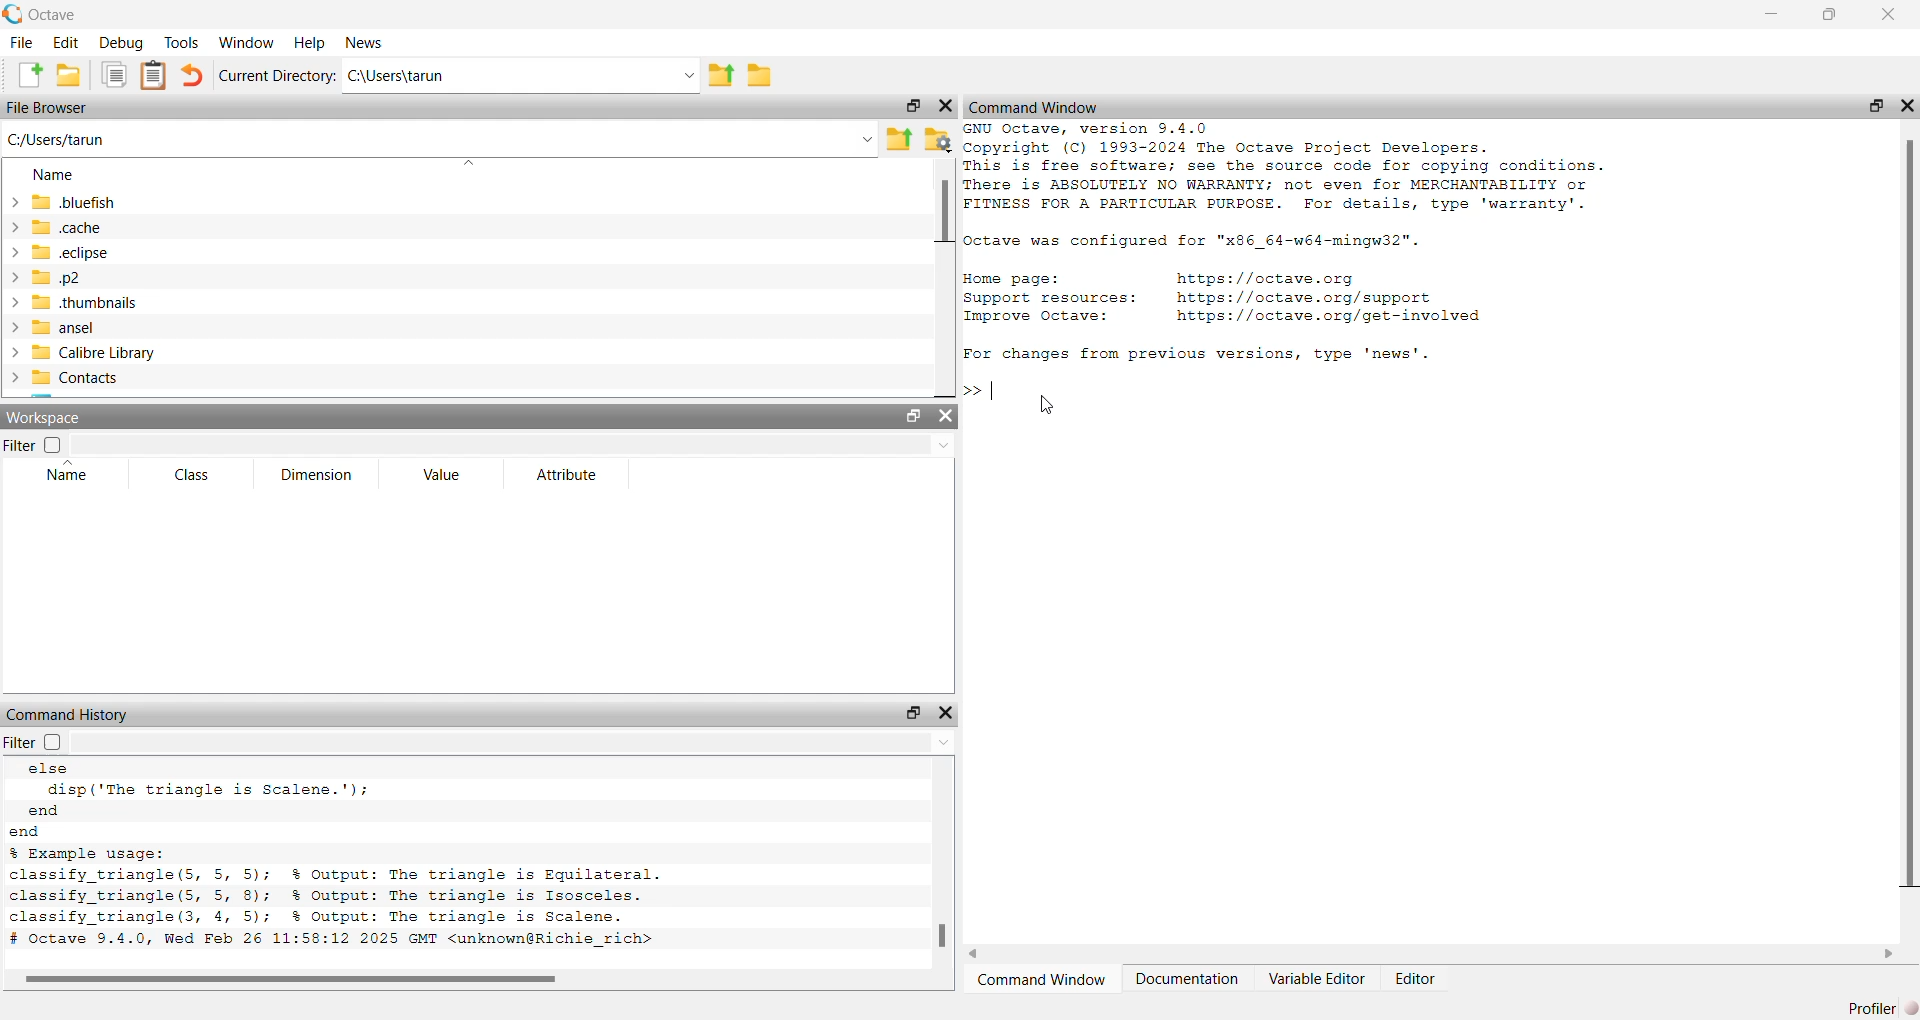 The image size is (1920, 1020). I want to click on new script, so click(24, 75).